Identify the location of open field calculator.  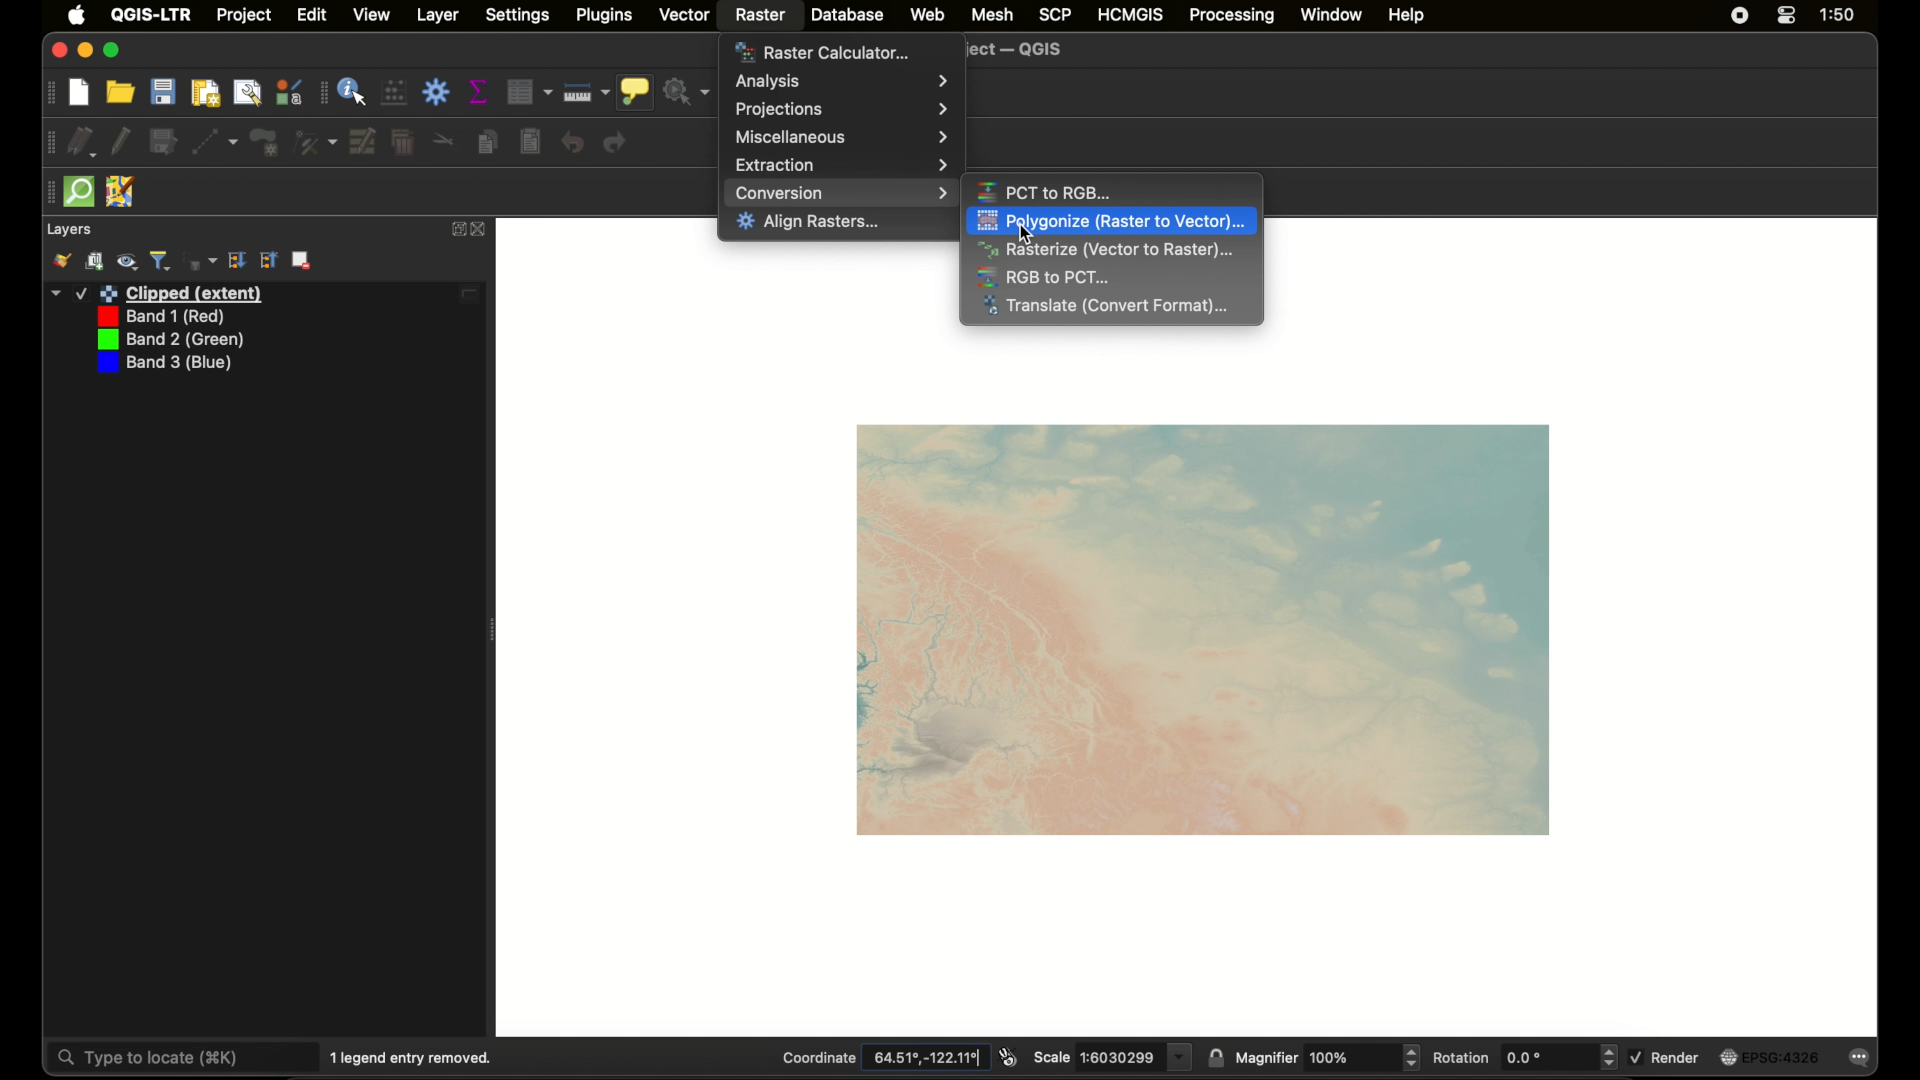
(393, 91).